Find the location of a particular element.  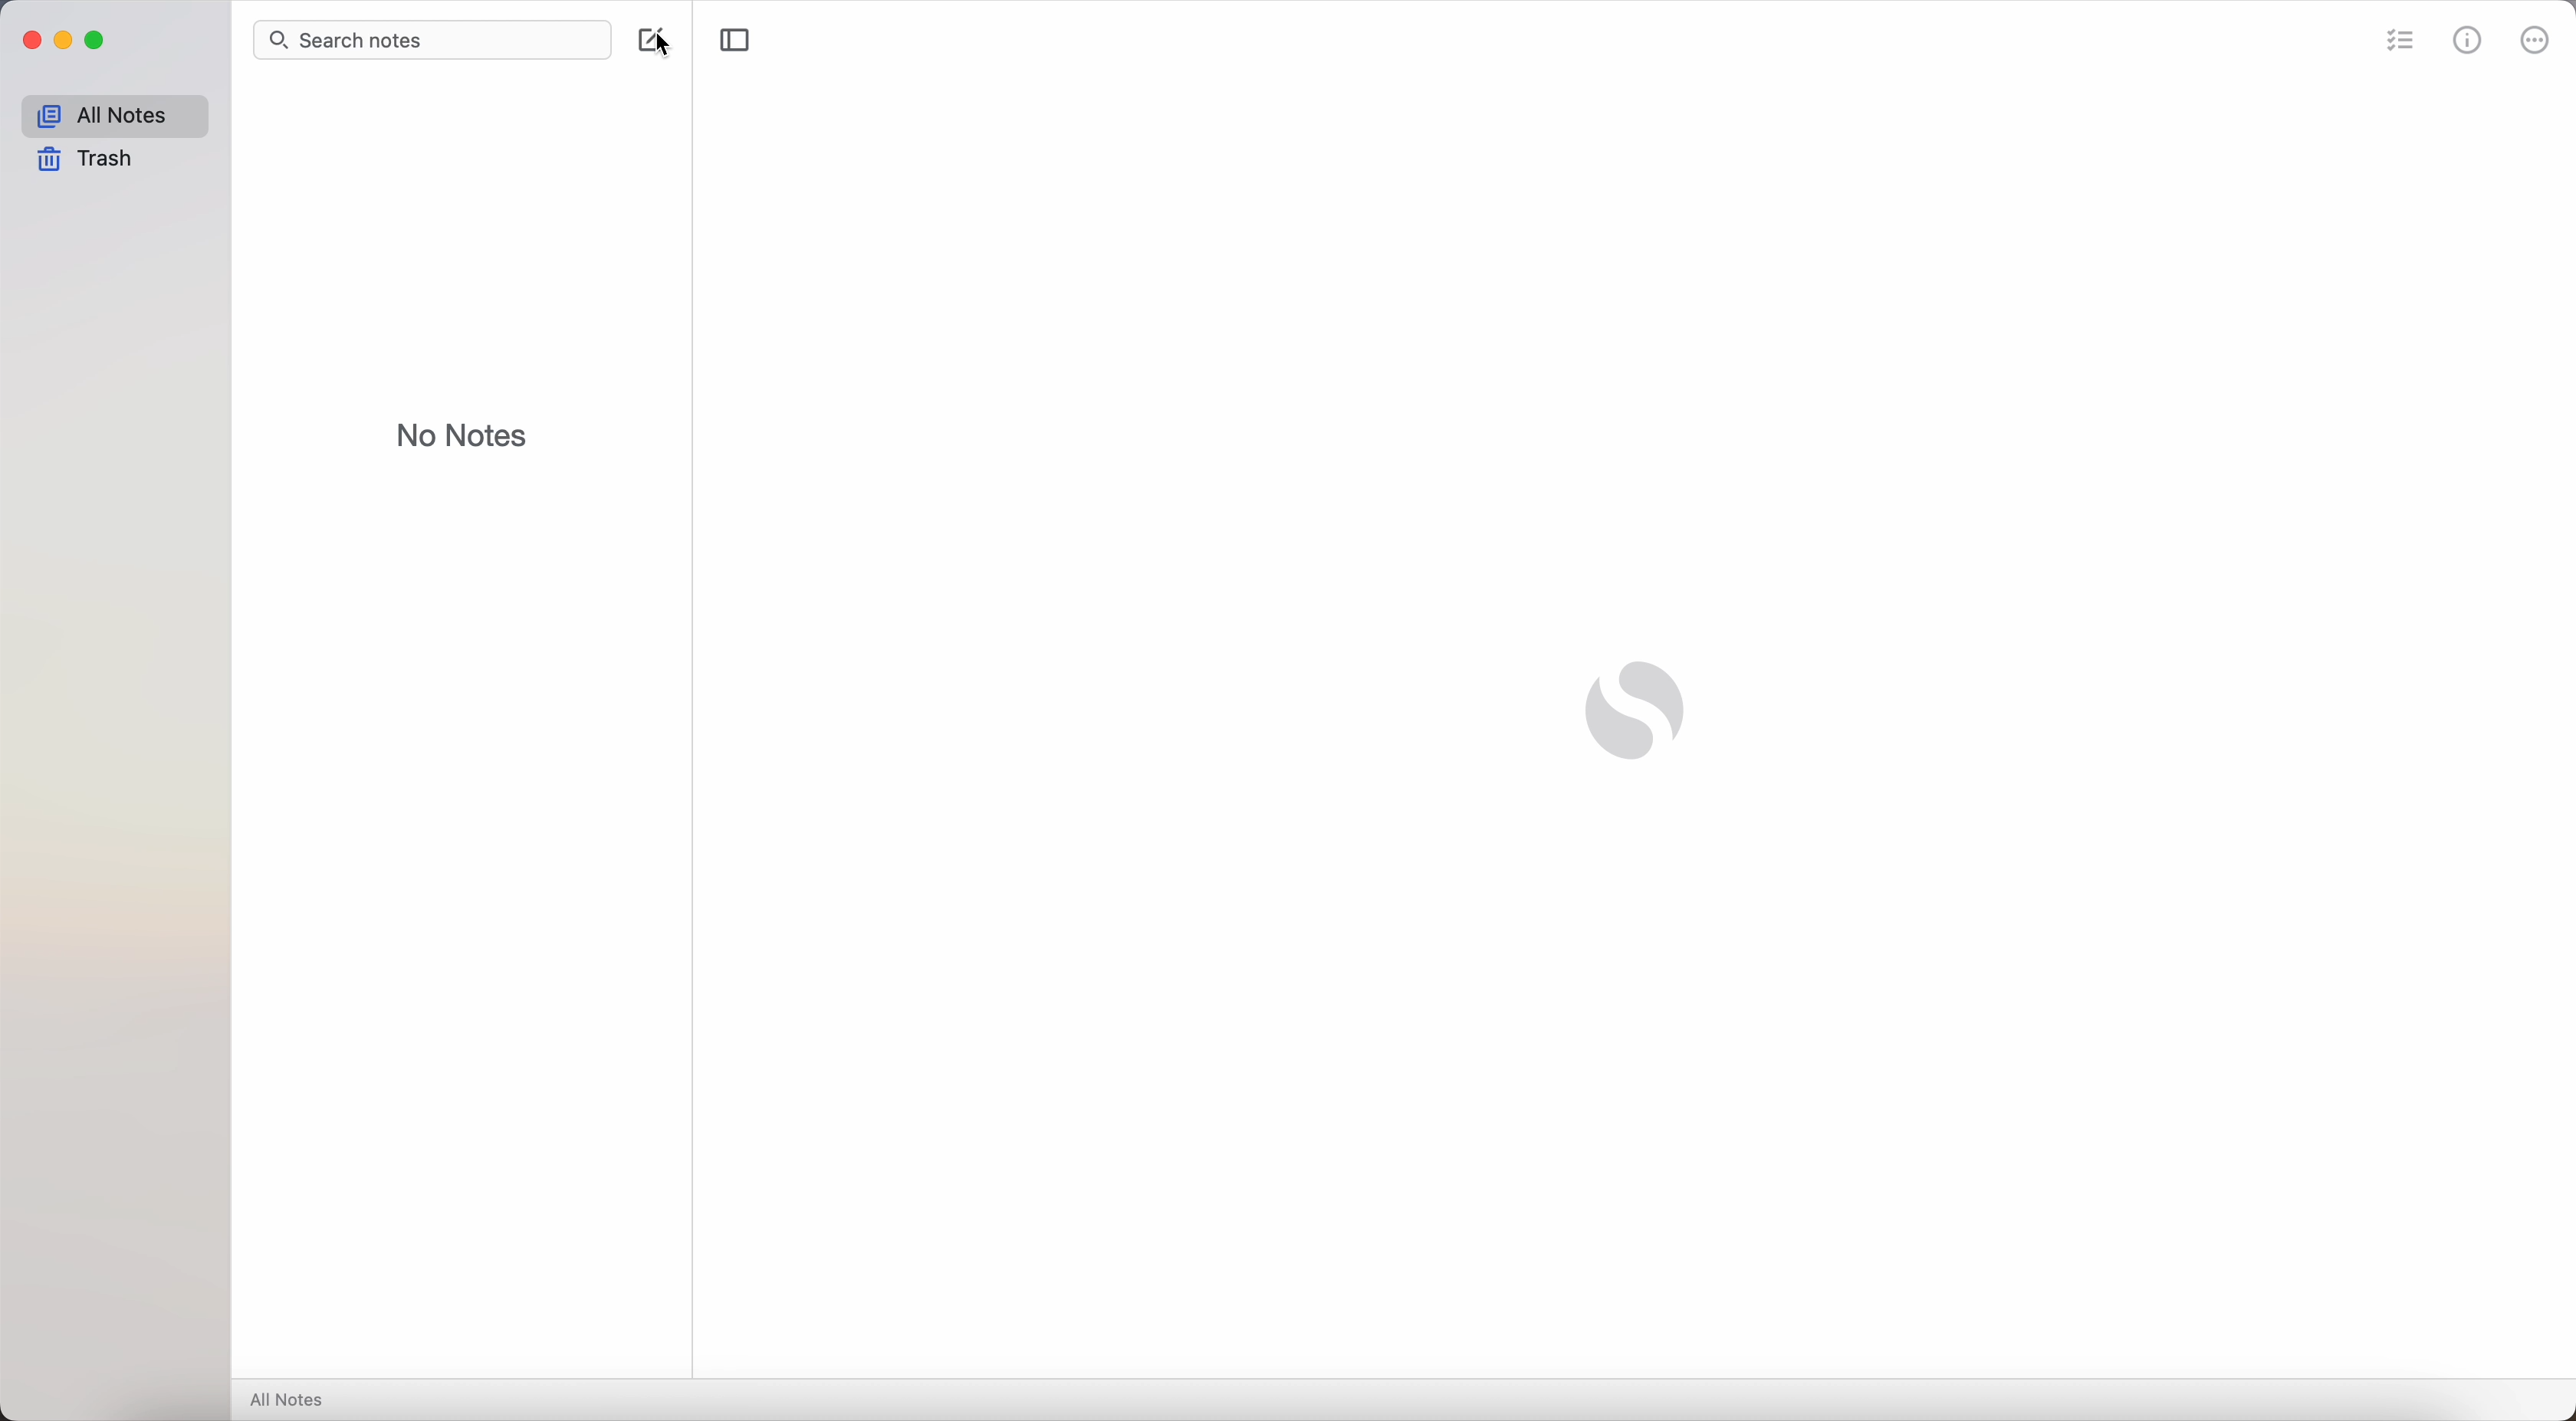

check list is located at coordinates (2396, 39).